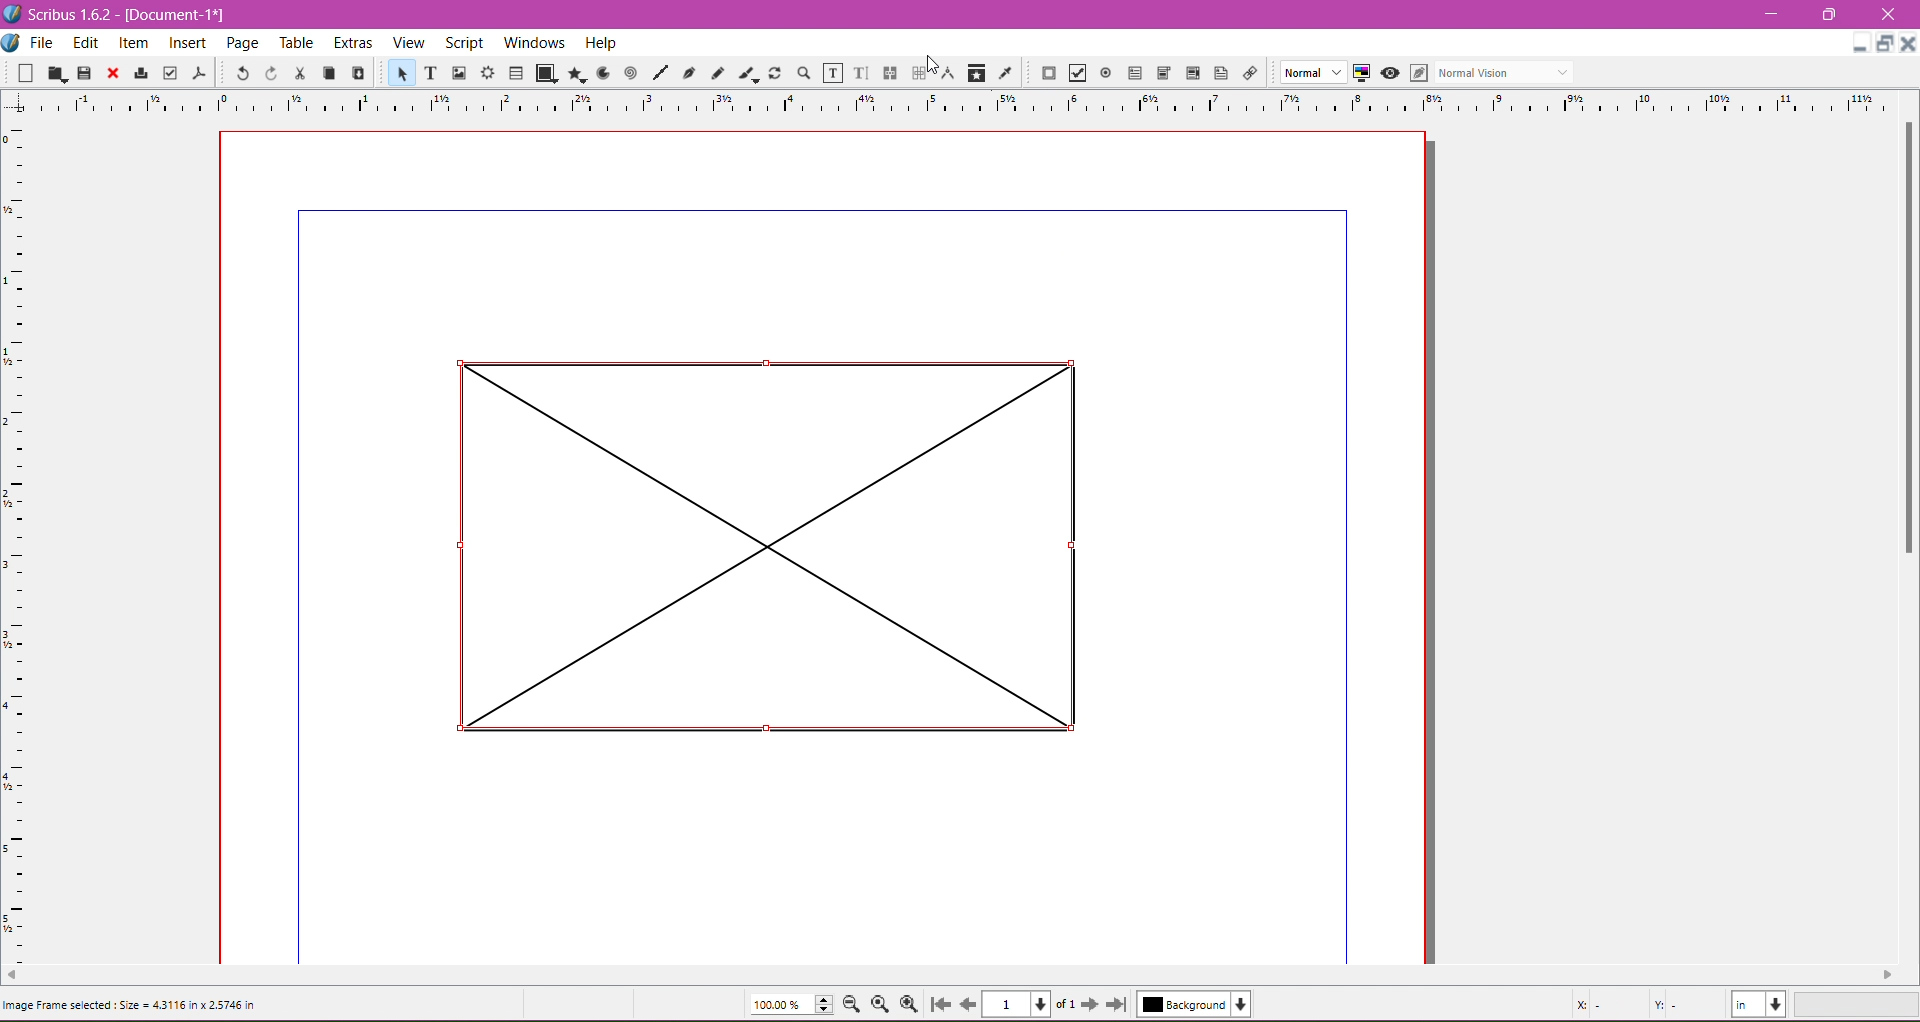  What do you see at coordinates (977, 73) in the screenshot?
I see `Copy Item Properties` at bounding box center [977, 73].